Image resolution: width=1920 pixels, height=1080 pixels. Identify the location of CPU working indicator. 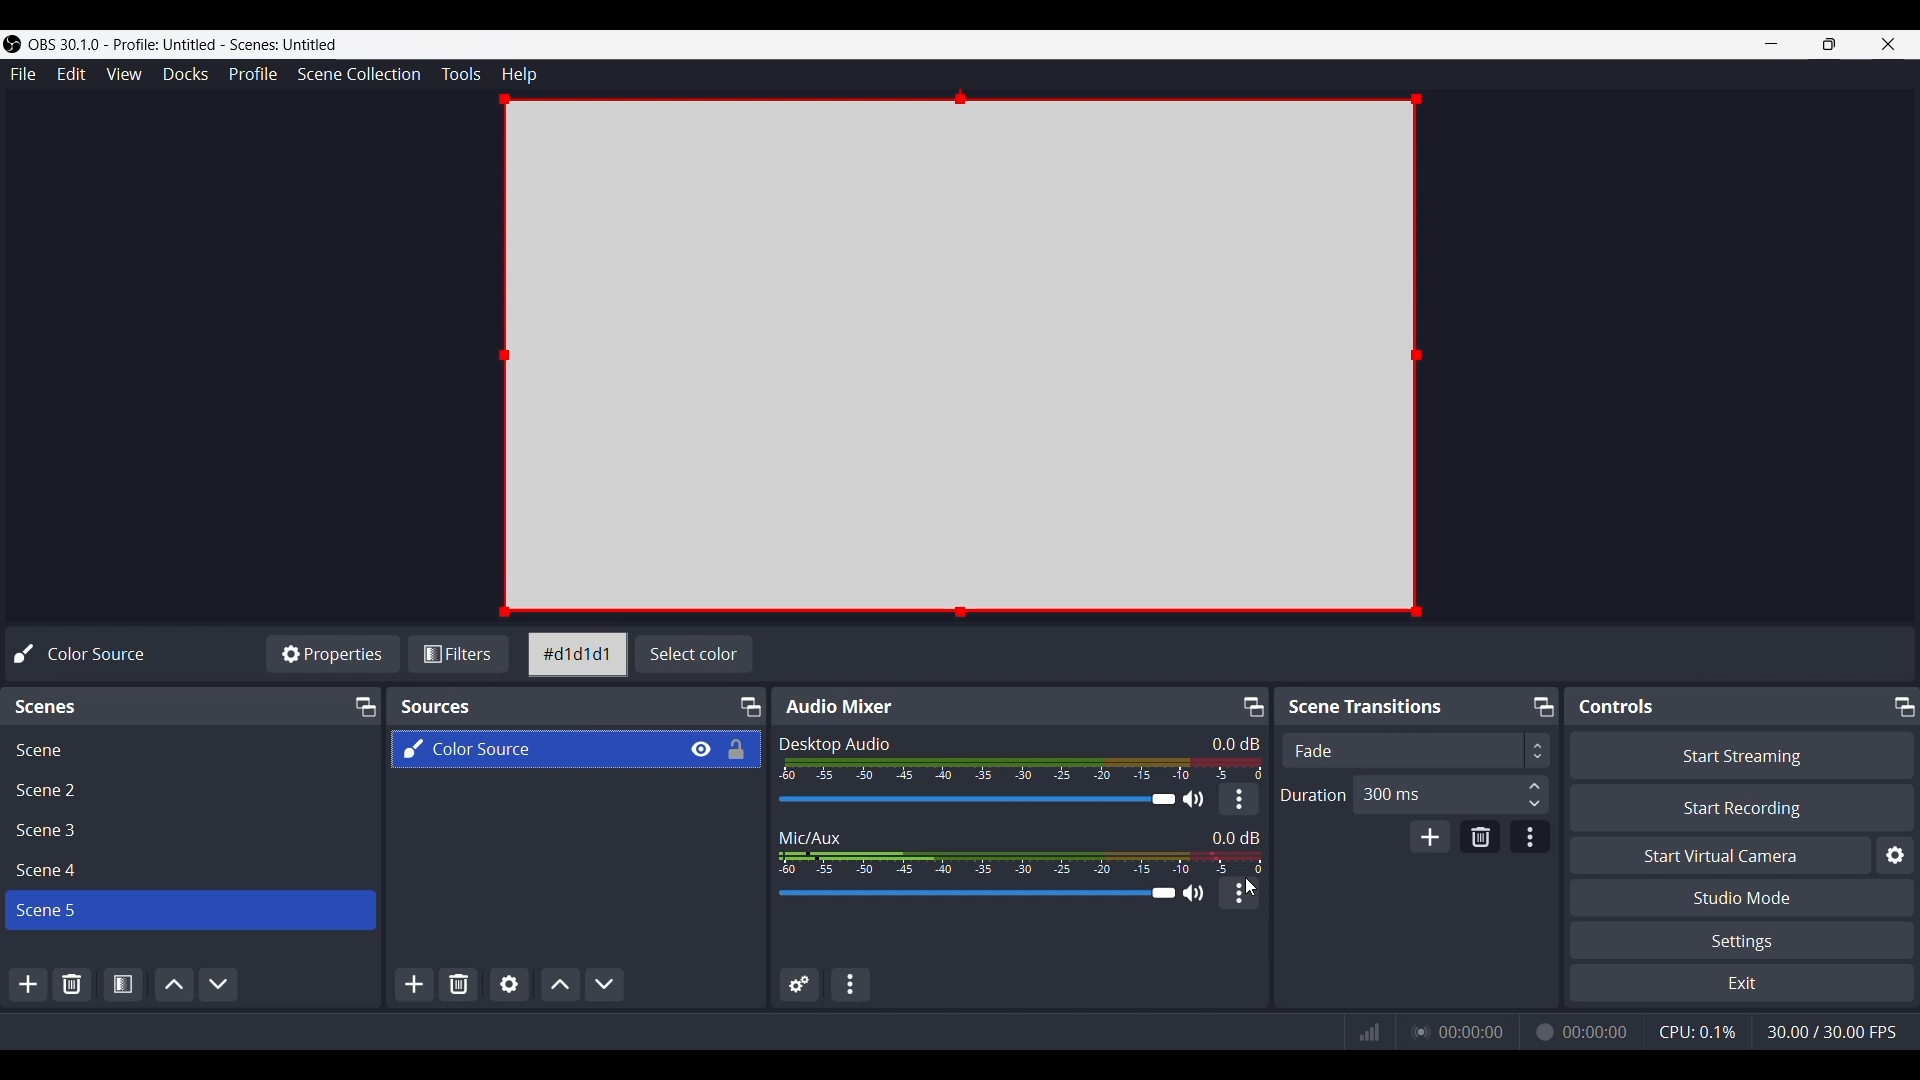
(1697, 1031).